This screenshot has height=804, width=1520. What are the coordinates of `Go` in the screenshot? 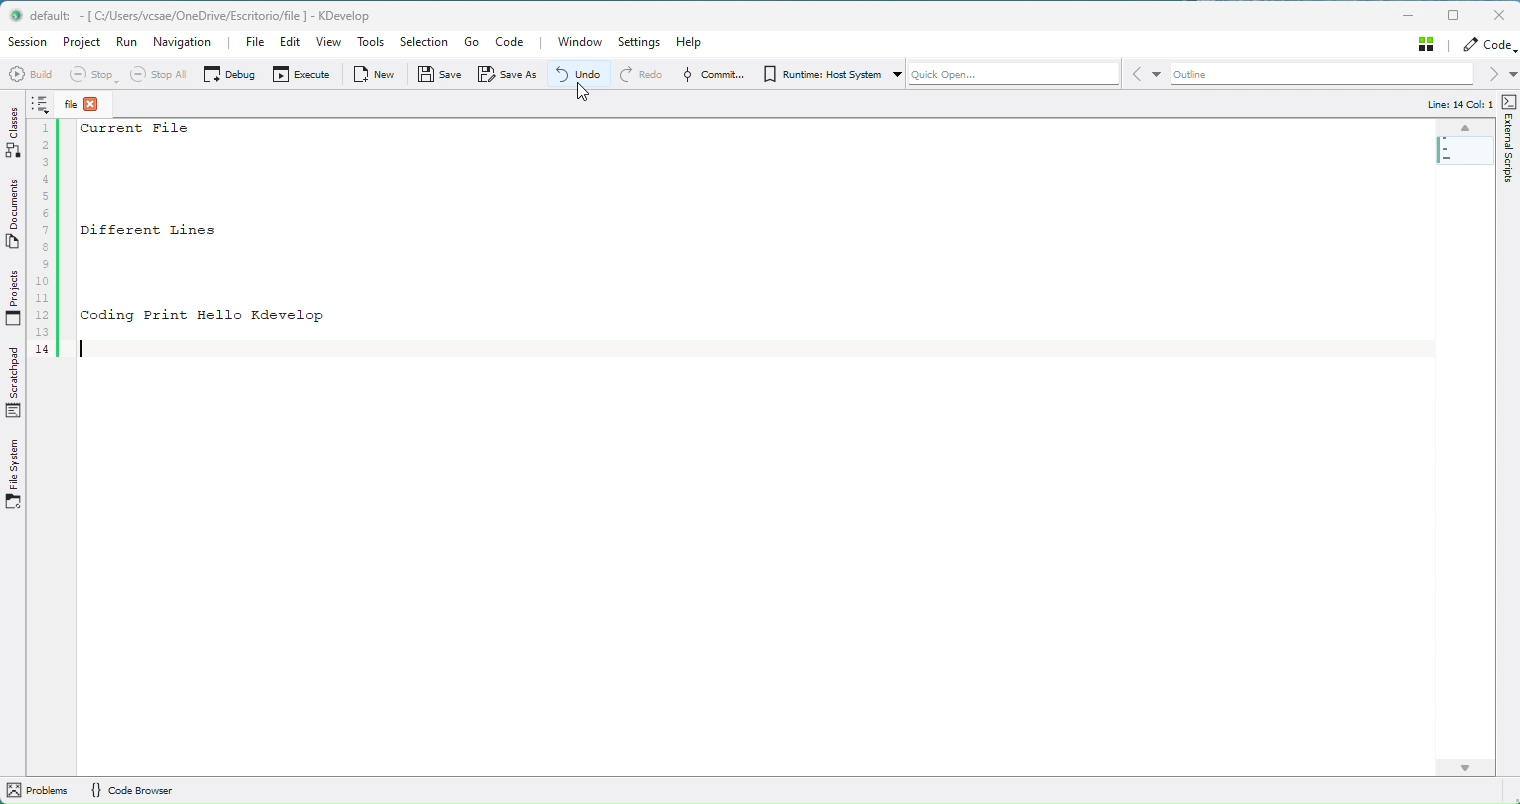 It's located at (472, 42).